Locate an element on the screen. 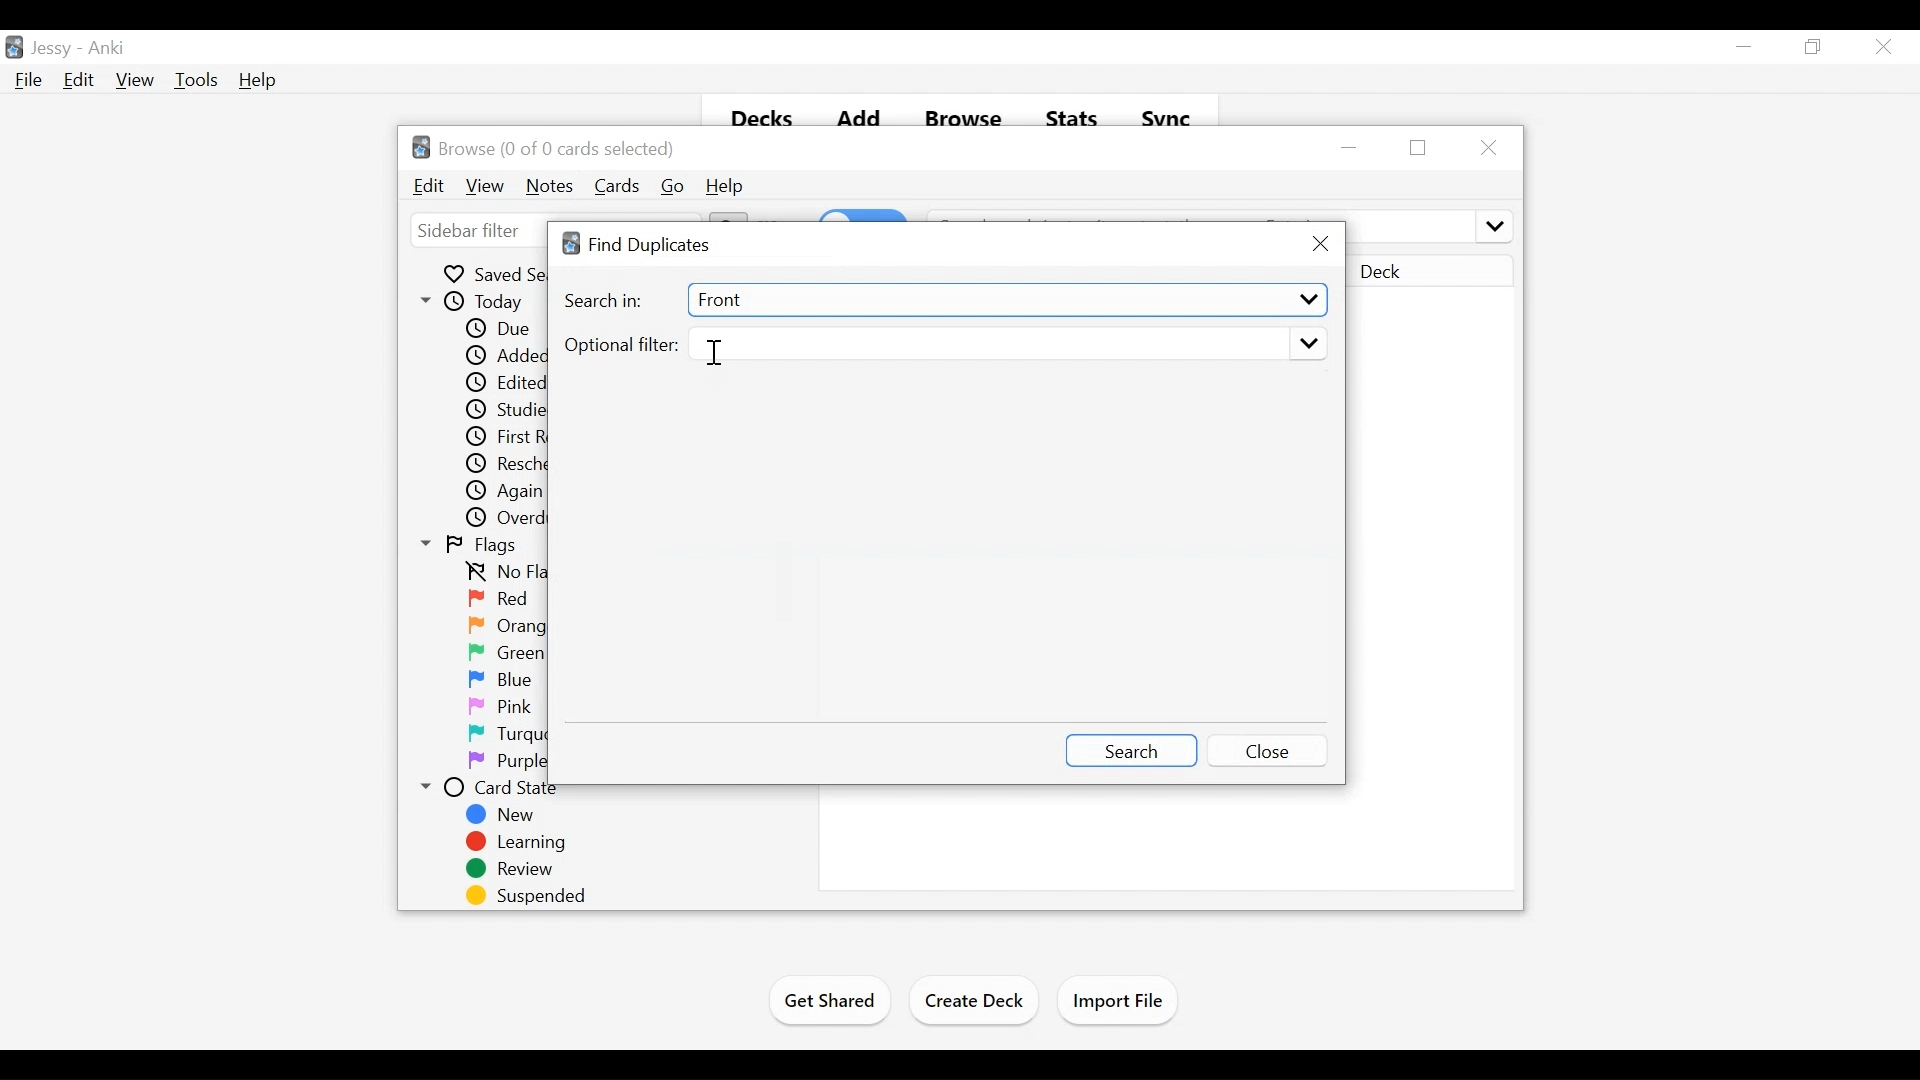 The width and height of the screenshot is (1920, 1080). Decks is located at coordinates (755, 113).